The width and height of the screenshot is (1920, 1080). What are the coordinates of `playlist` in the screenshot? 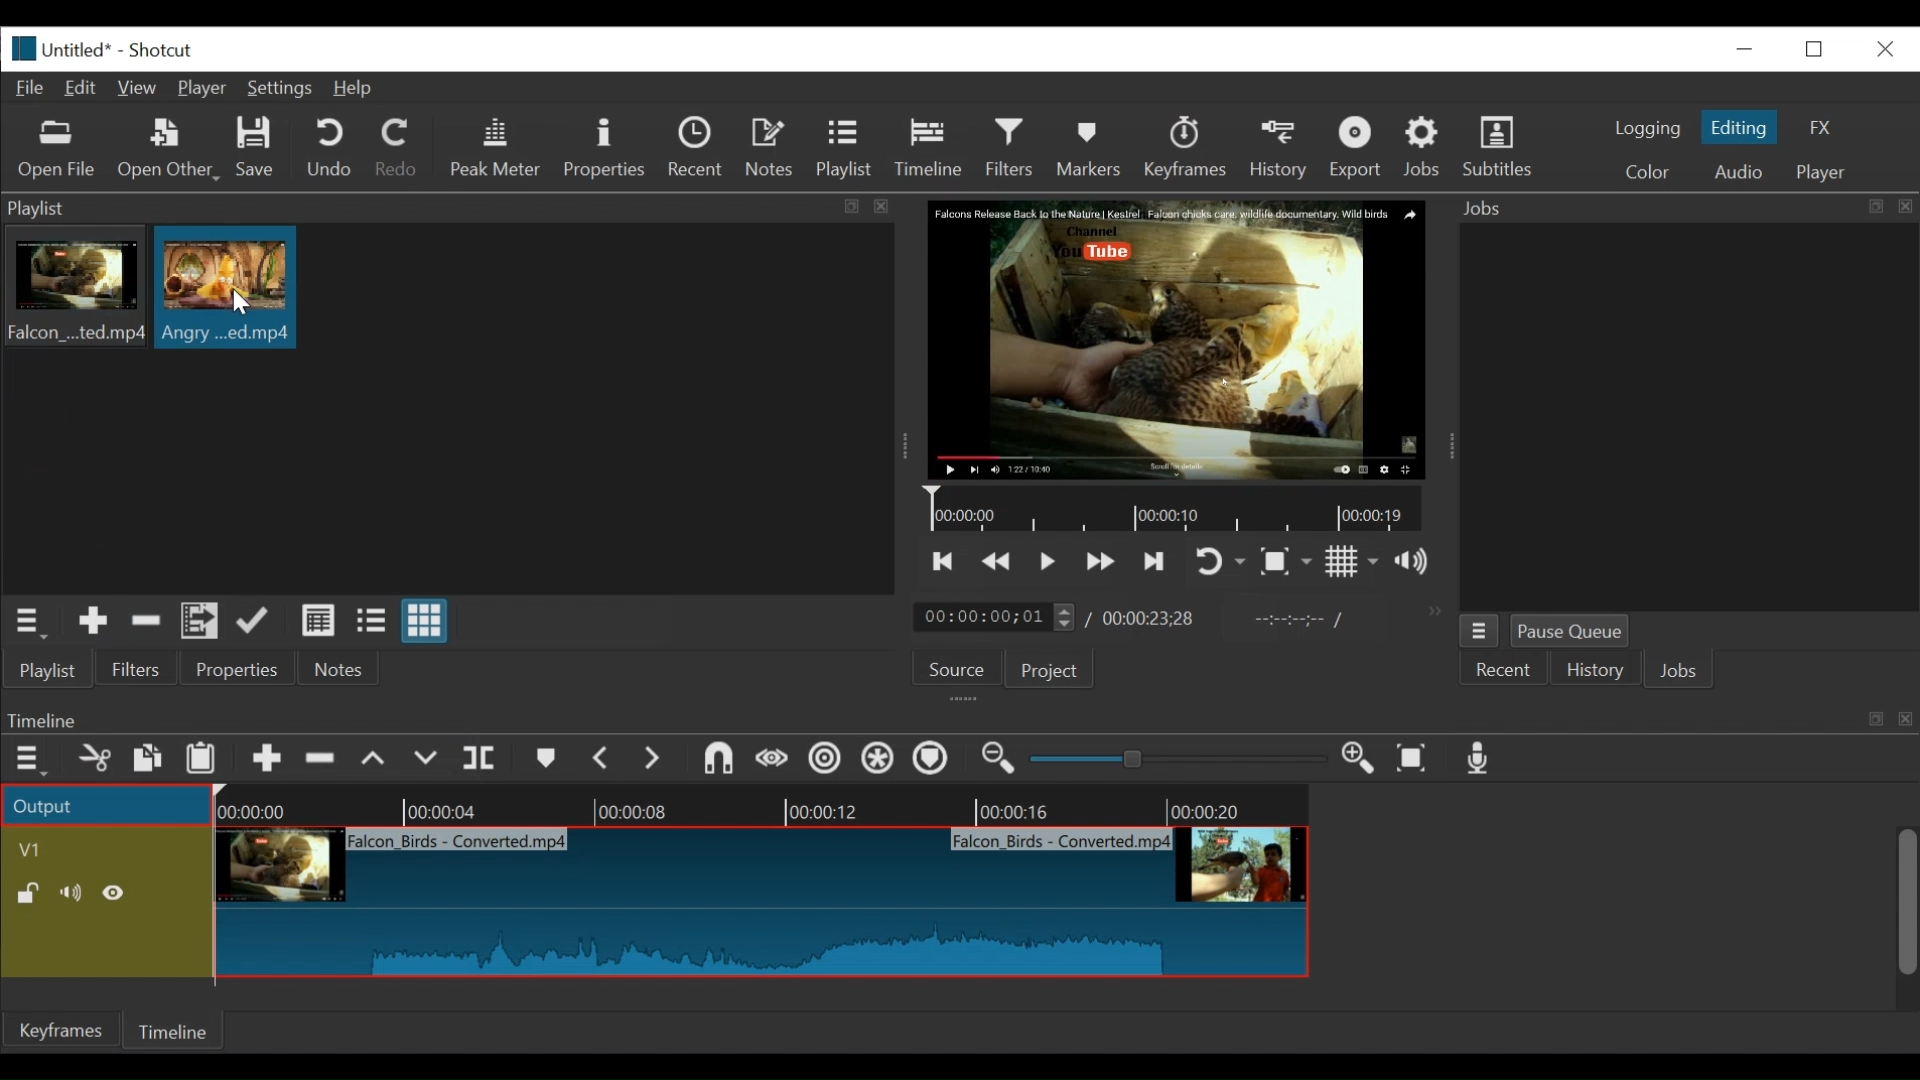 It's located at (46, 670).